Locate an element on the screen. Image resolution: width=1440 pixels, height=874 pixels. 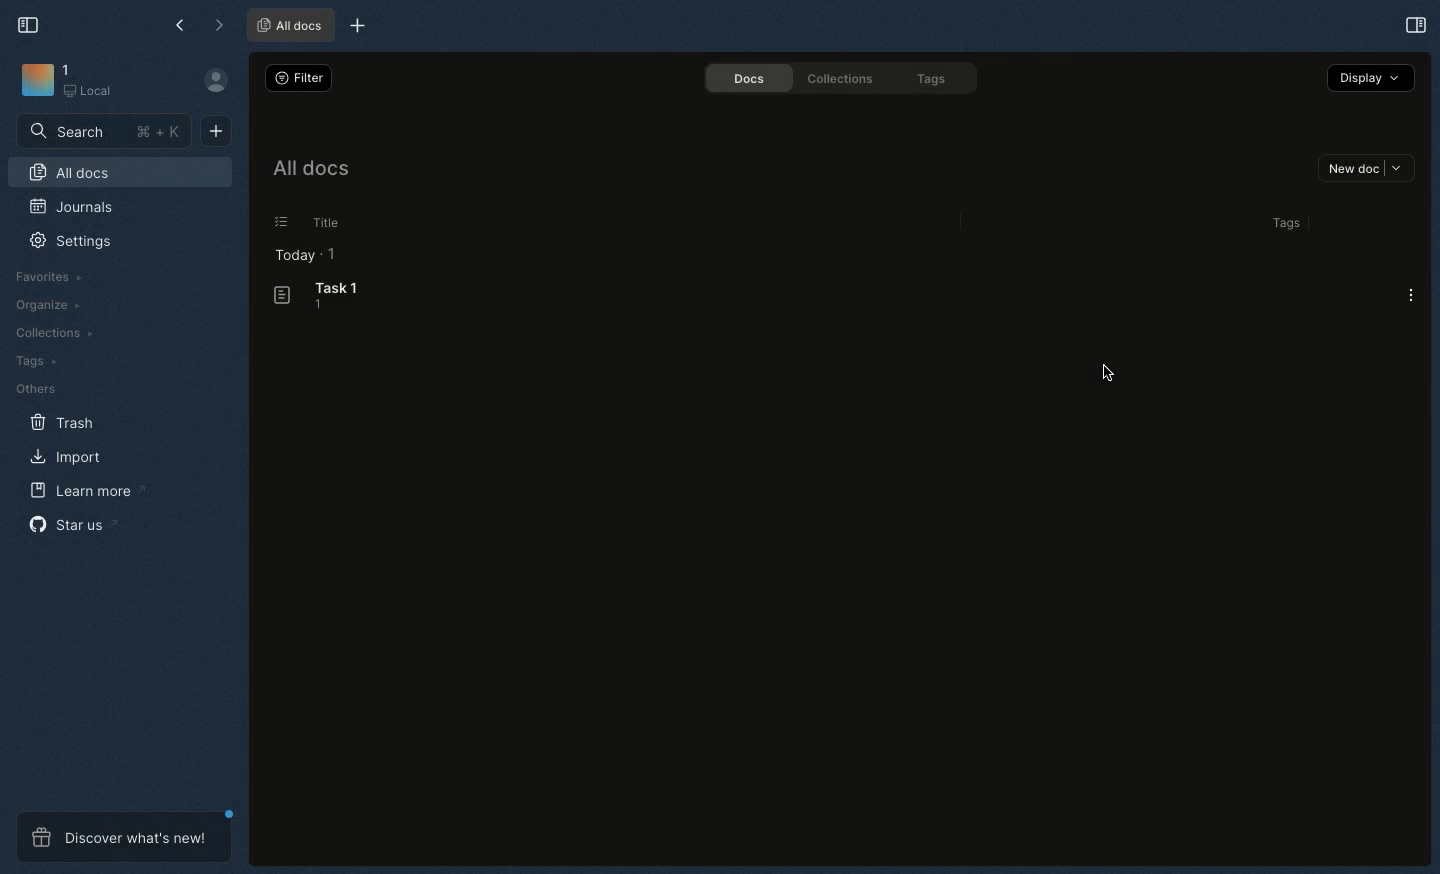
Collapse sidebar is located at coordinates (34, 27).